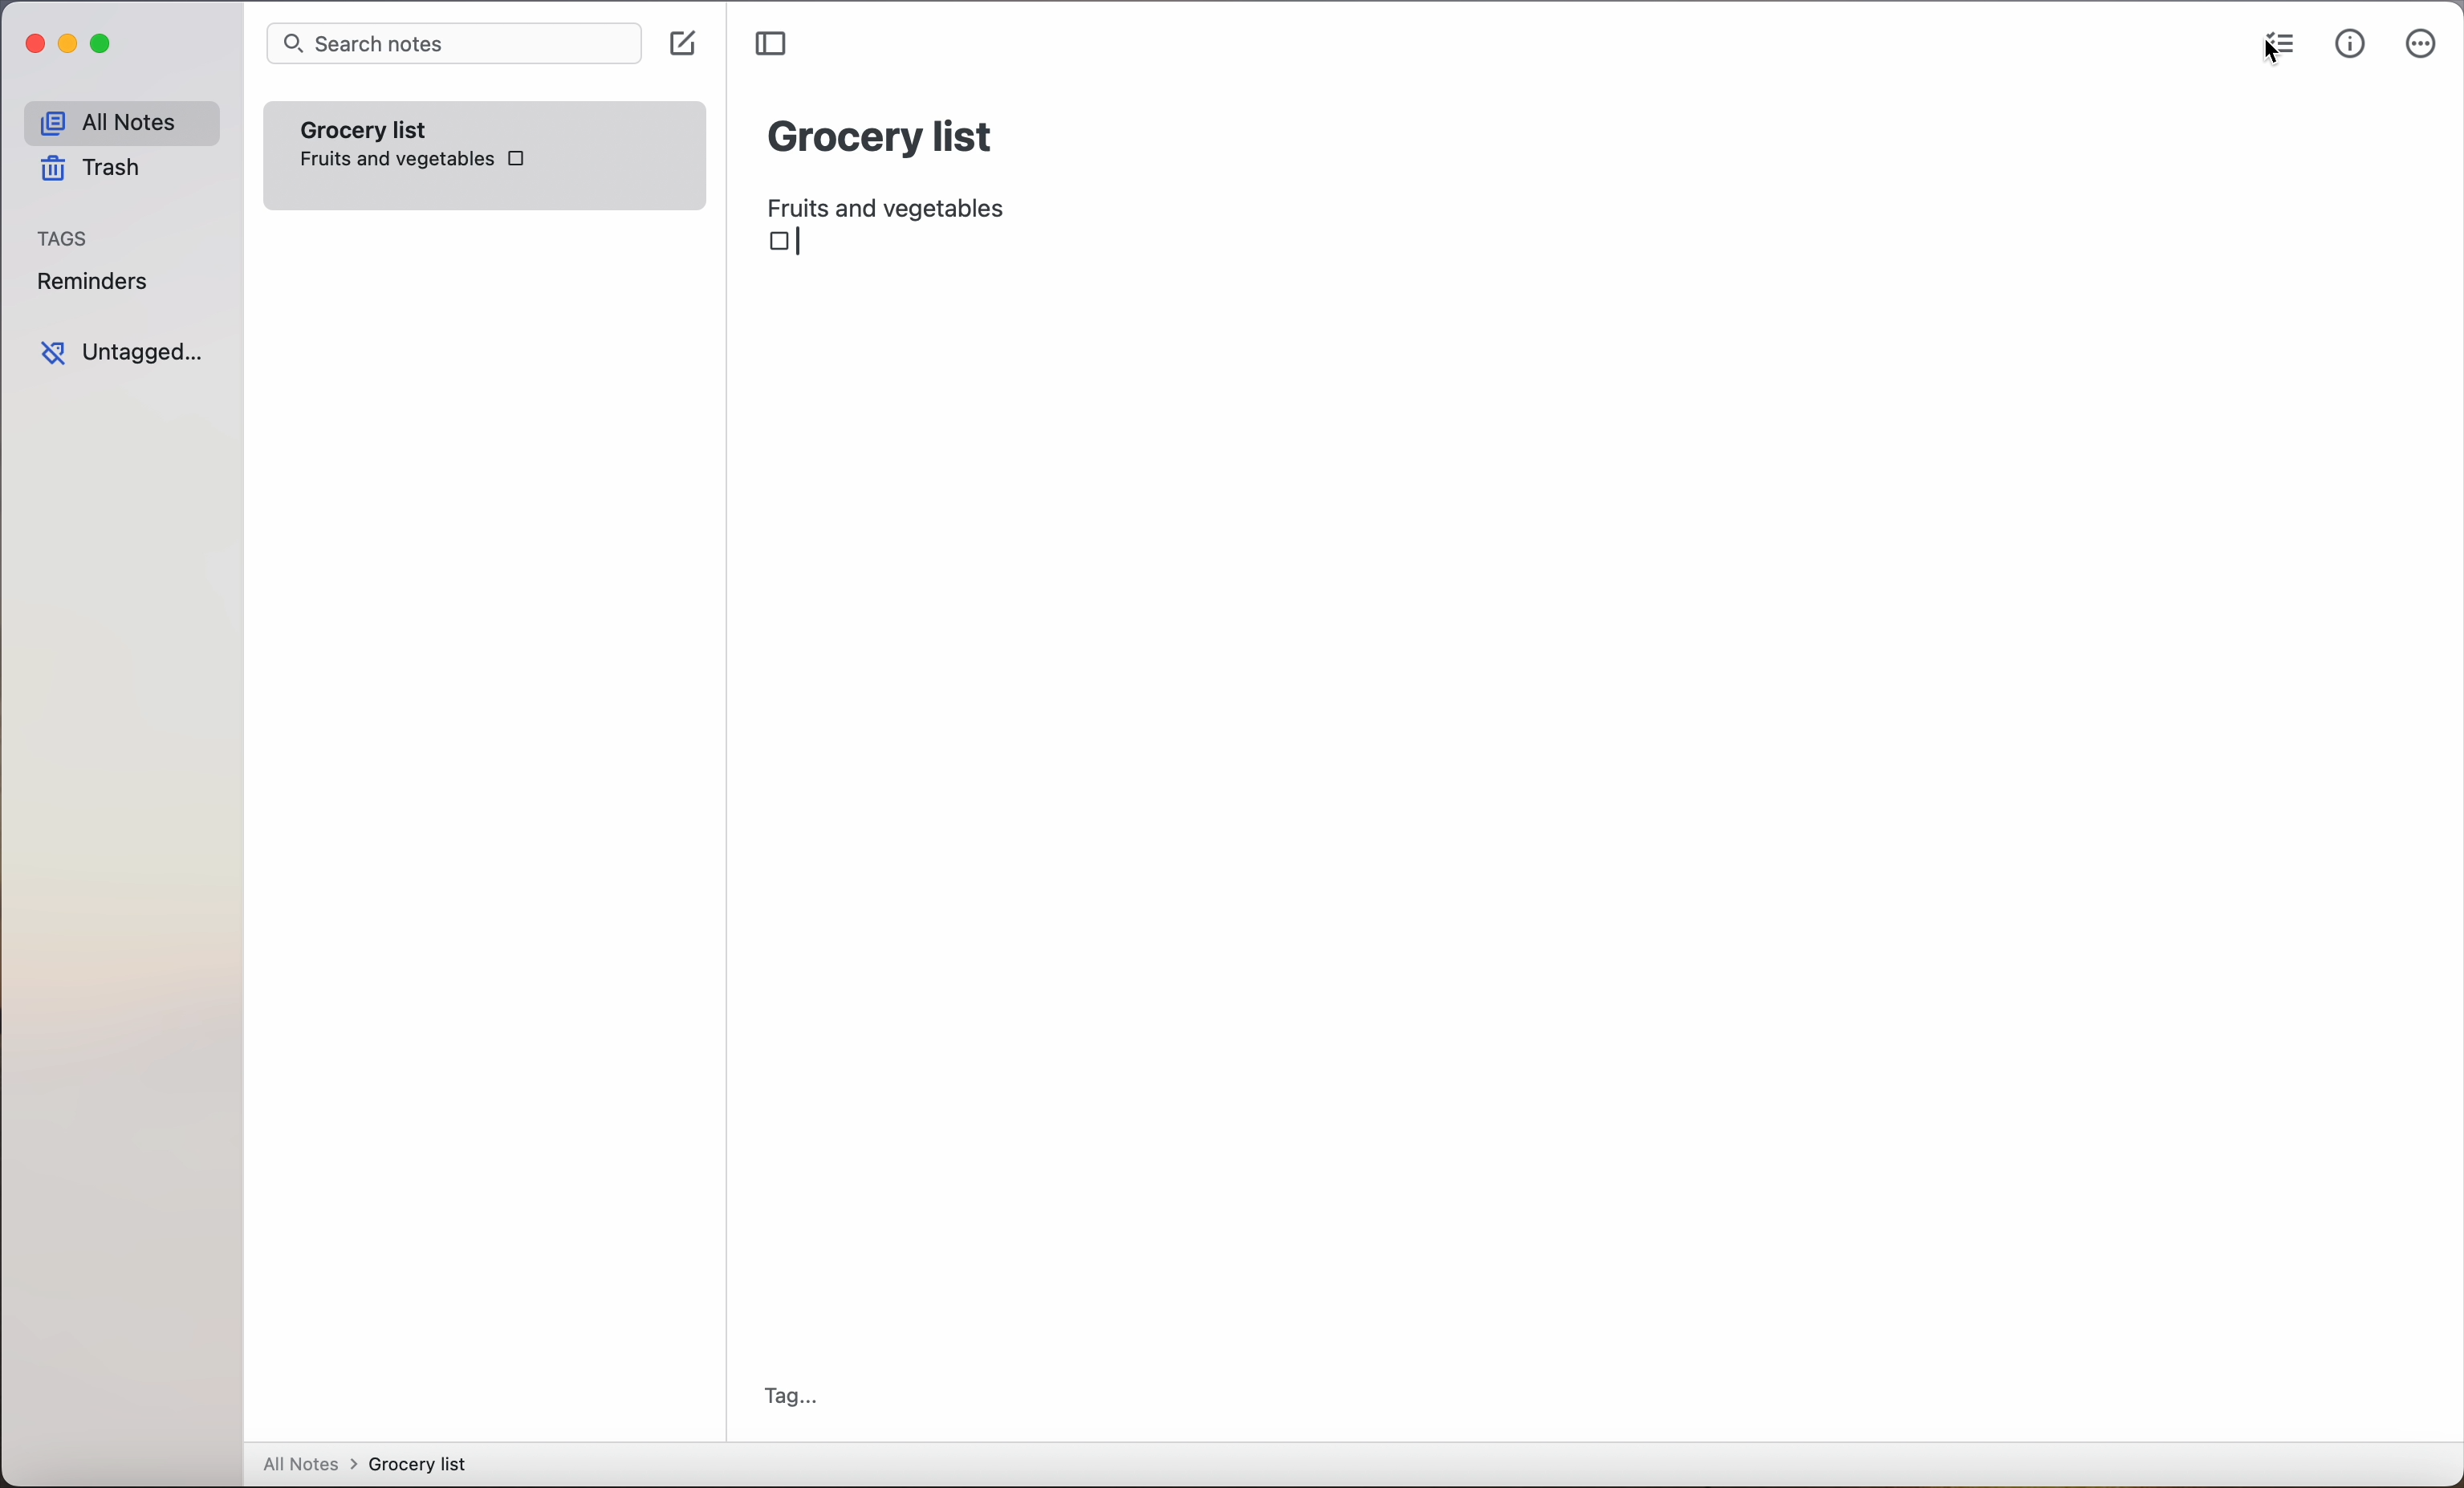 The height and width of the screenshot is (1488, 2464). Describe the element at coordinates (393, 142) in the screenshot. I see `grocery list fruits and vegetables` at that location.